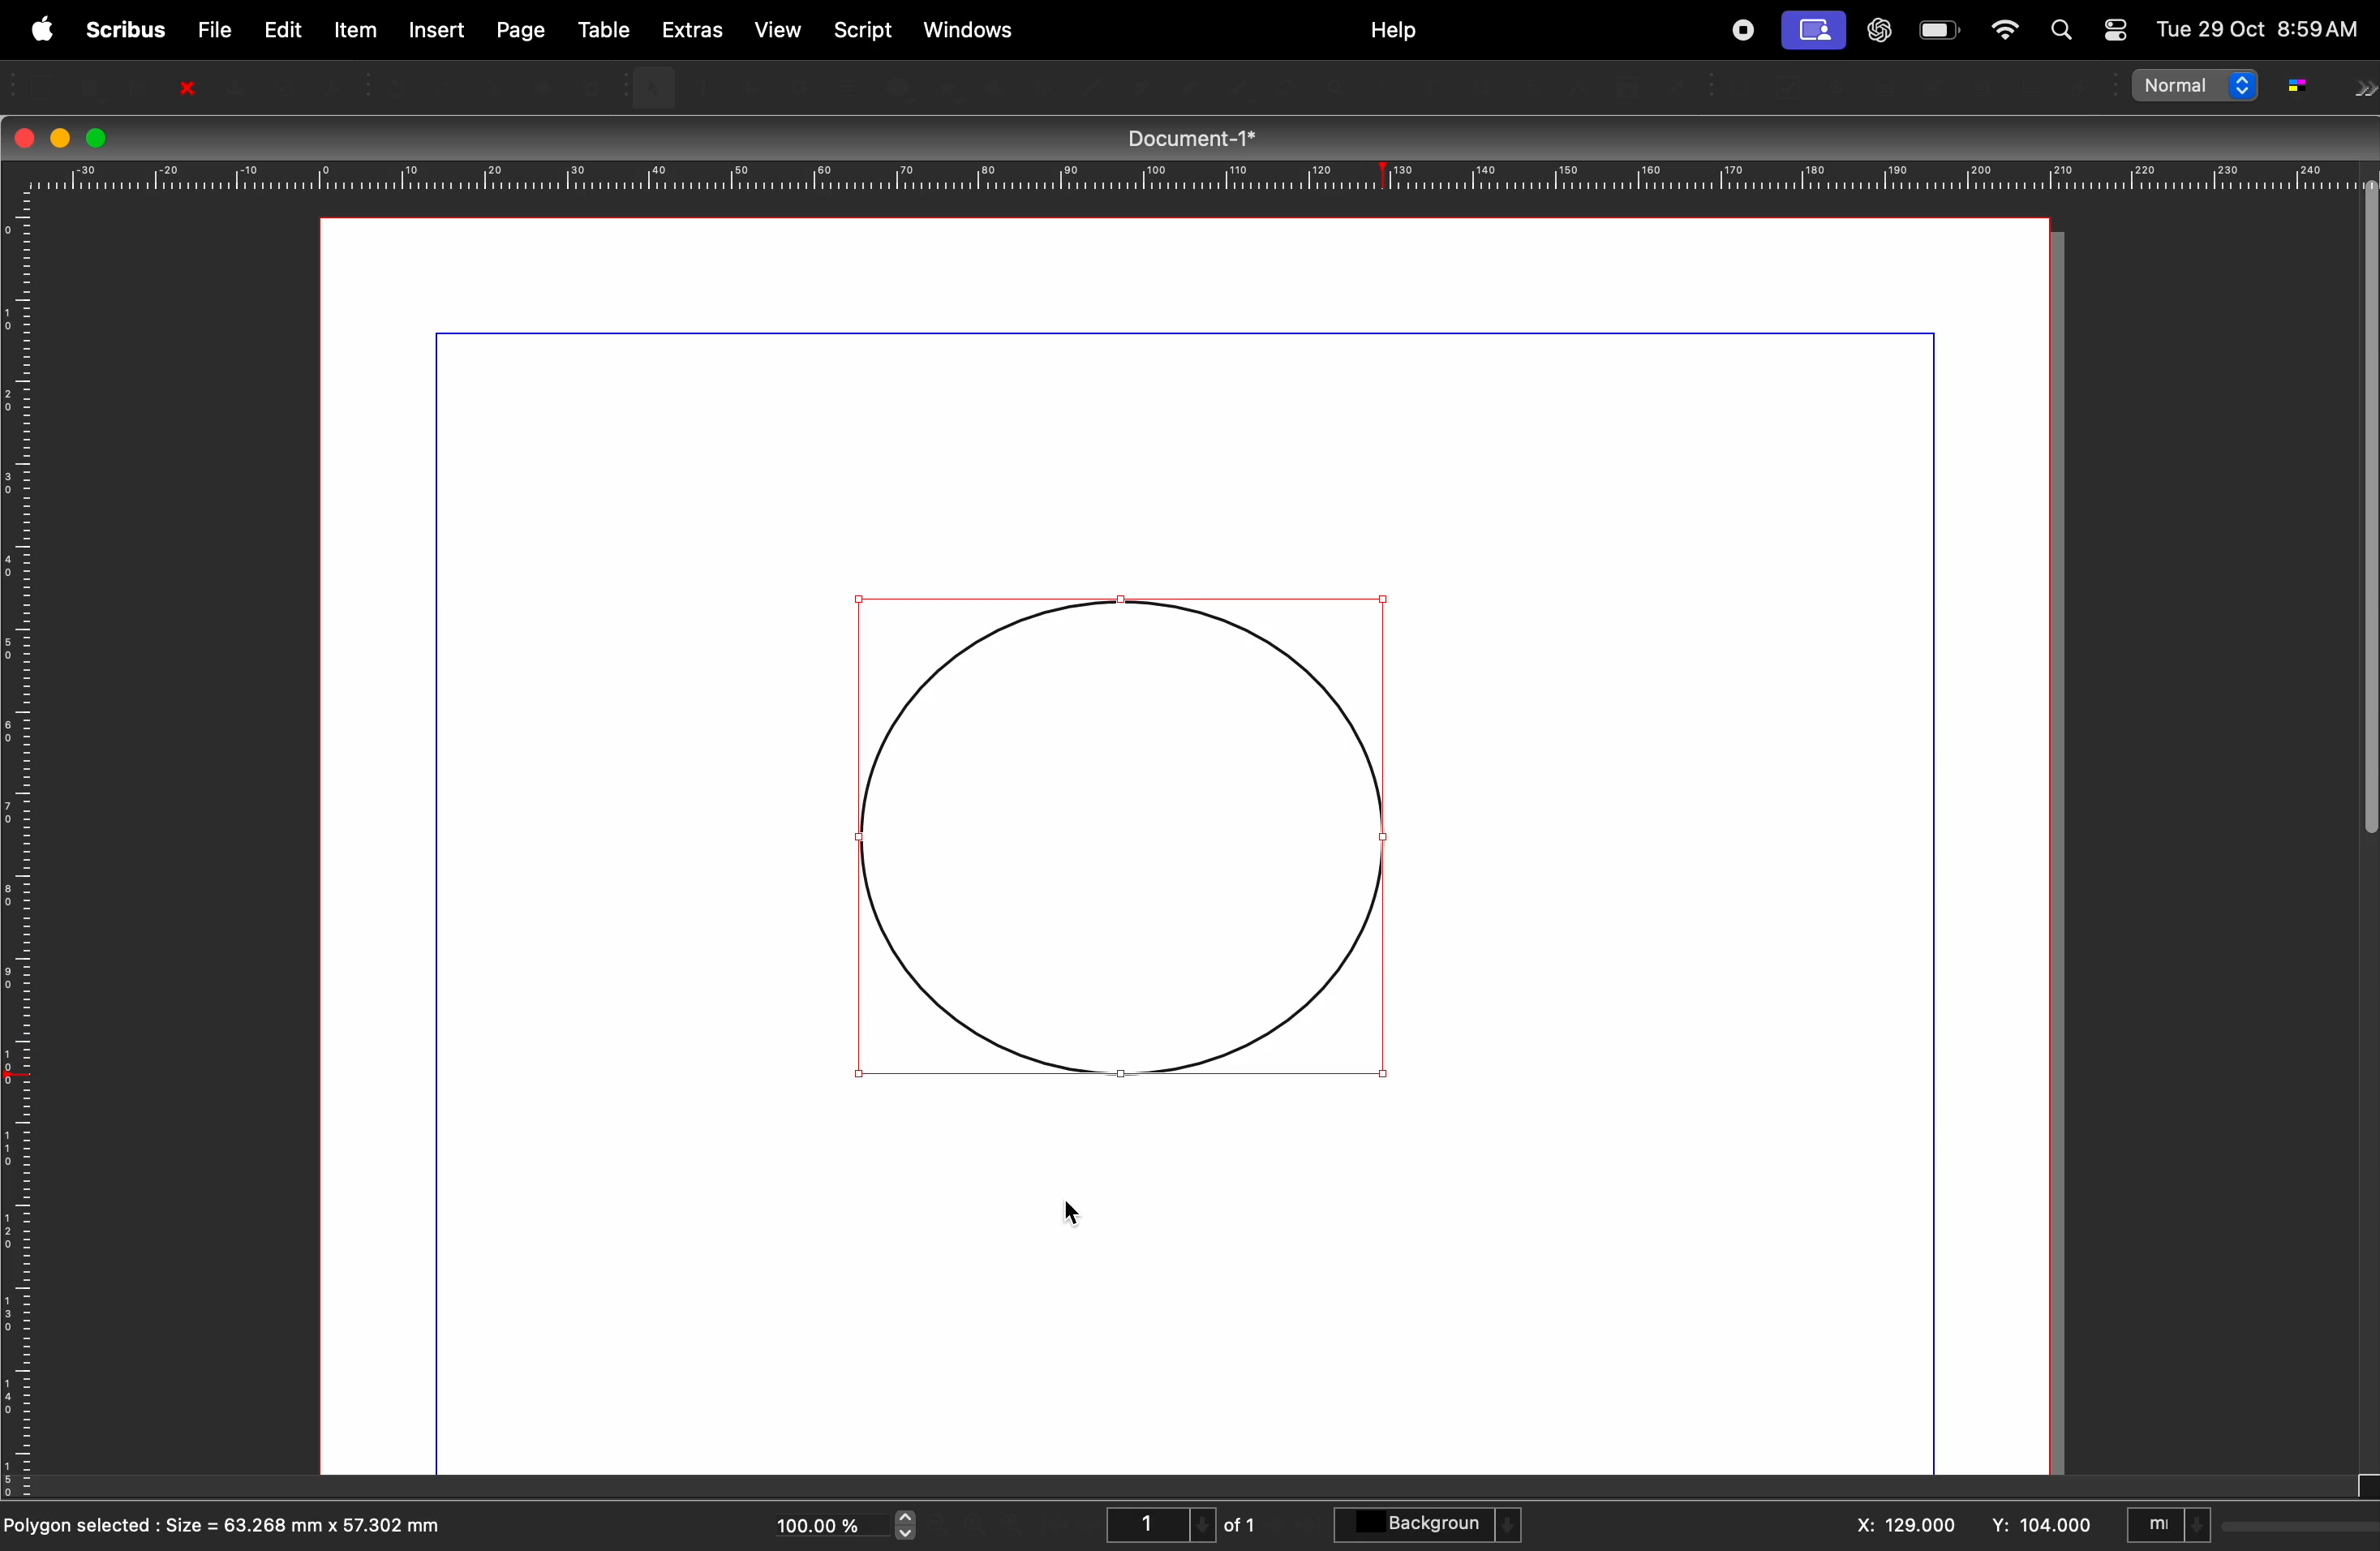  Describe the element at coordinates (1077, 1215) in the screenshot. I see `cursor` at that location.